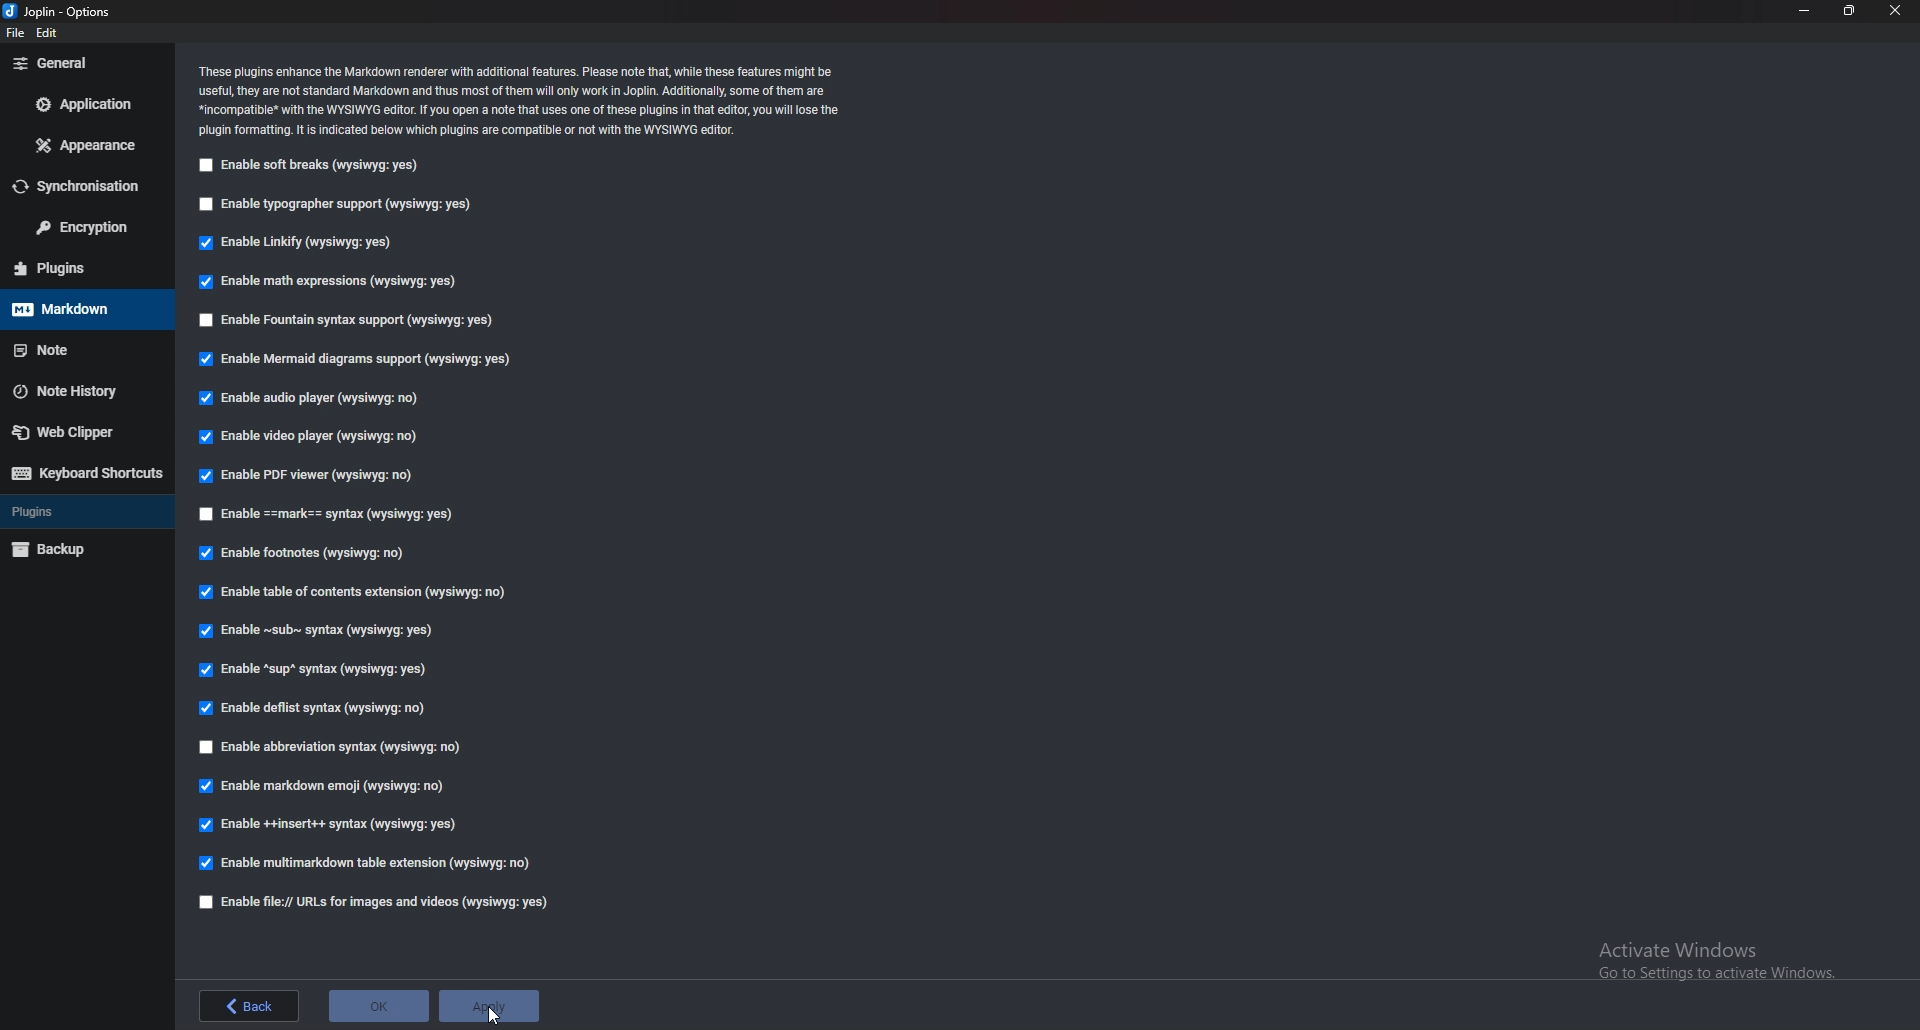 This screenshot has height=1030, width=1920. Describe the element at coordinates (87, 144) in the screenshot. I see `Appearance` at that location.